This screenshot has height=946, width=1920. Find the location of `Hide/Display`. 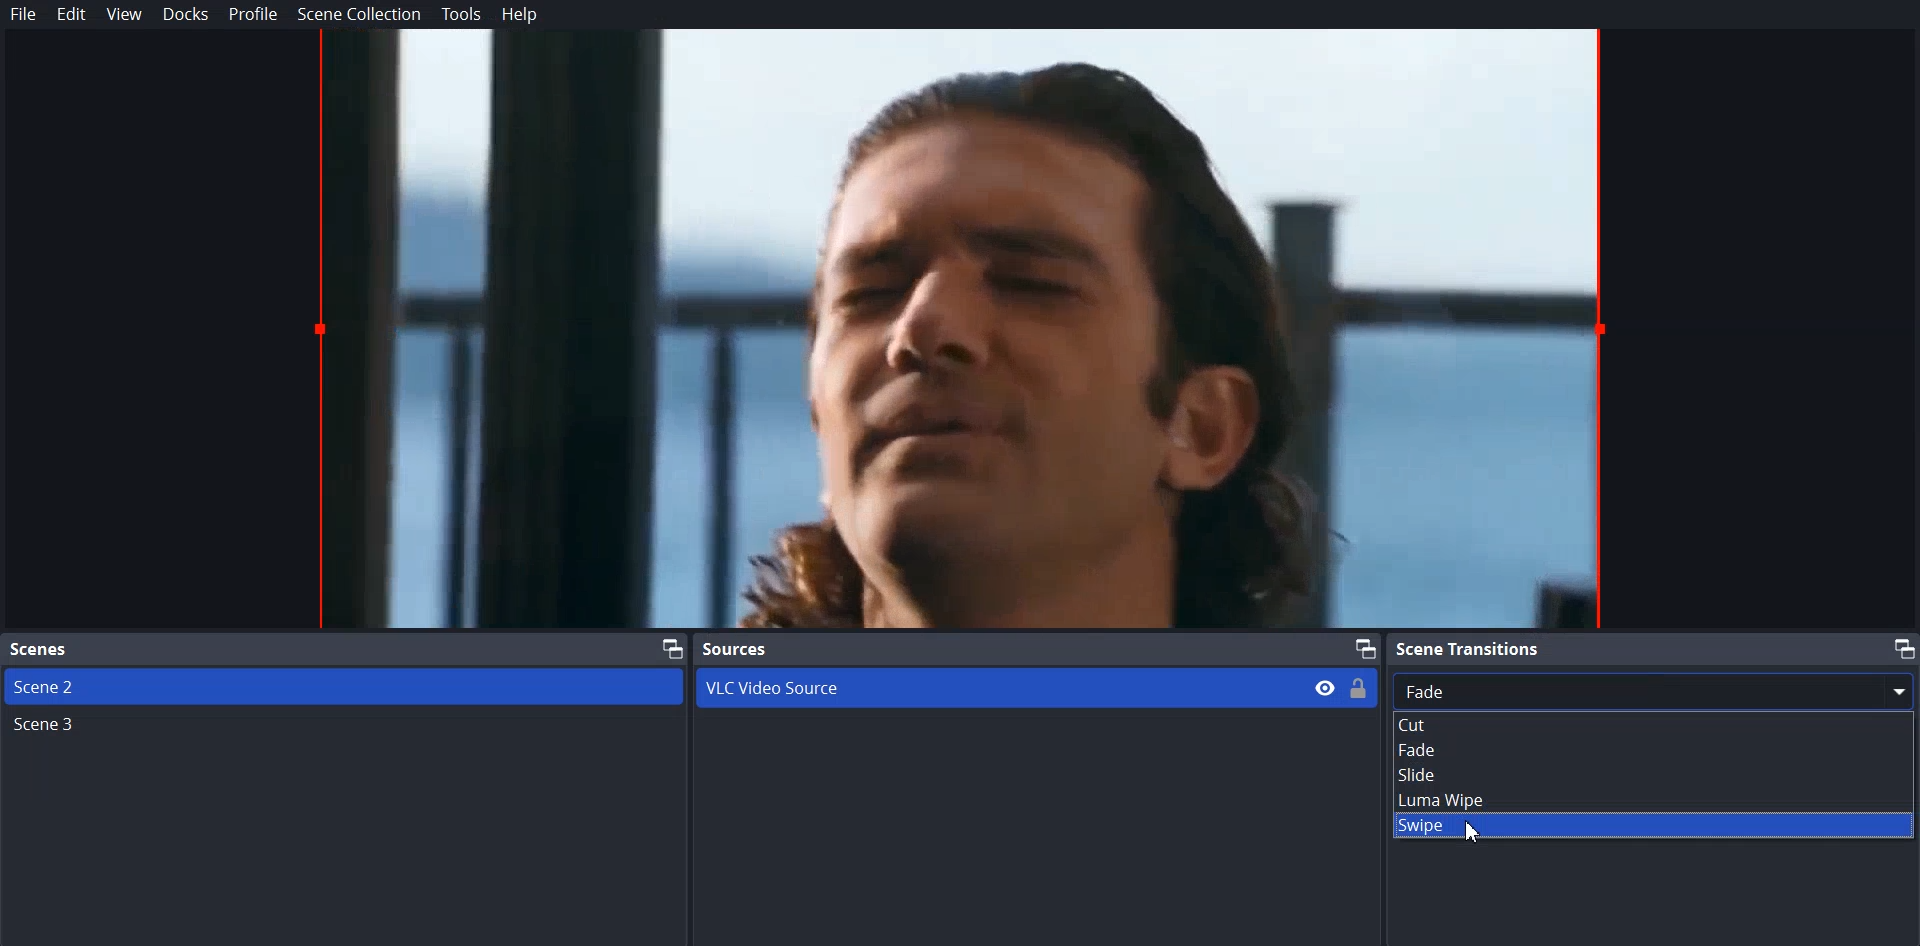

Hide/Display is located at coordinates (1325, 688).